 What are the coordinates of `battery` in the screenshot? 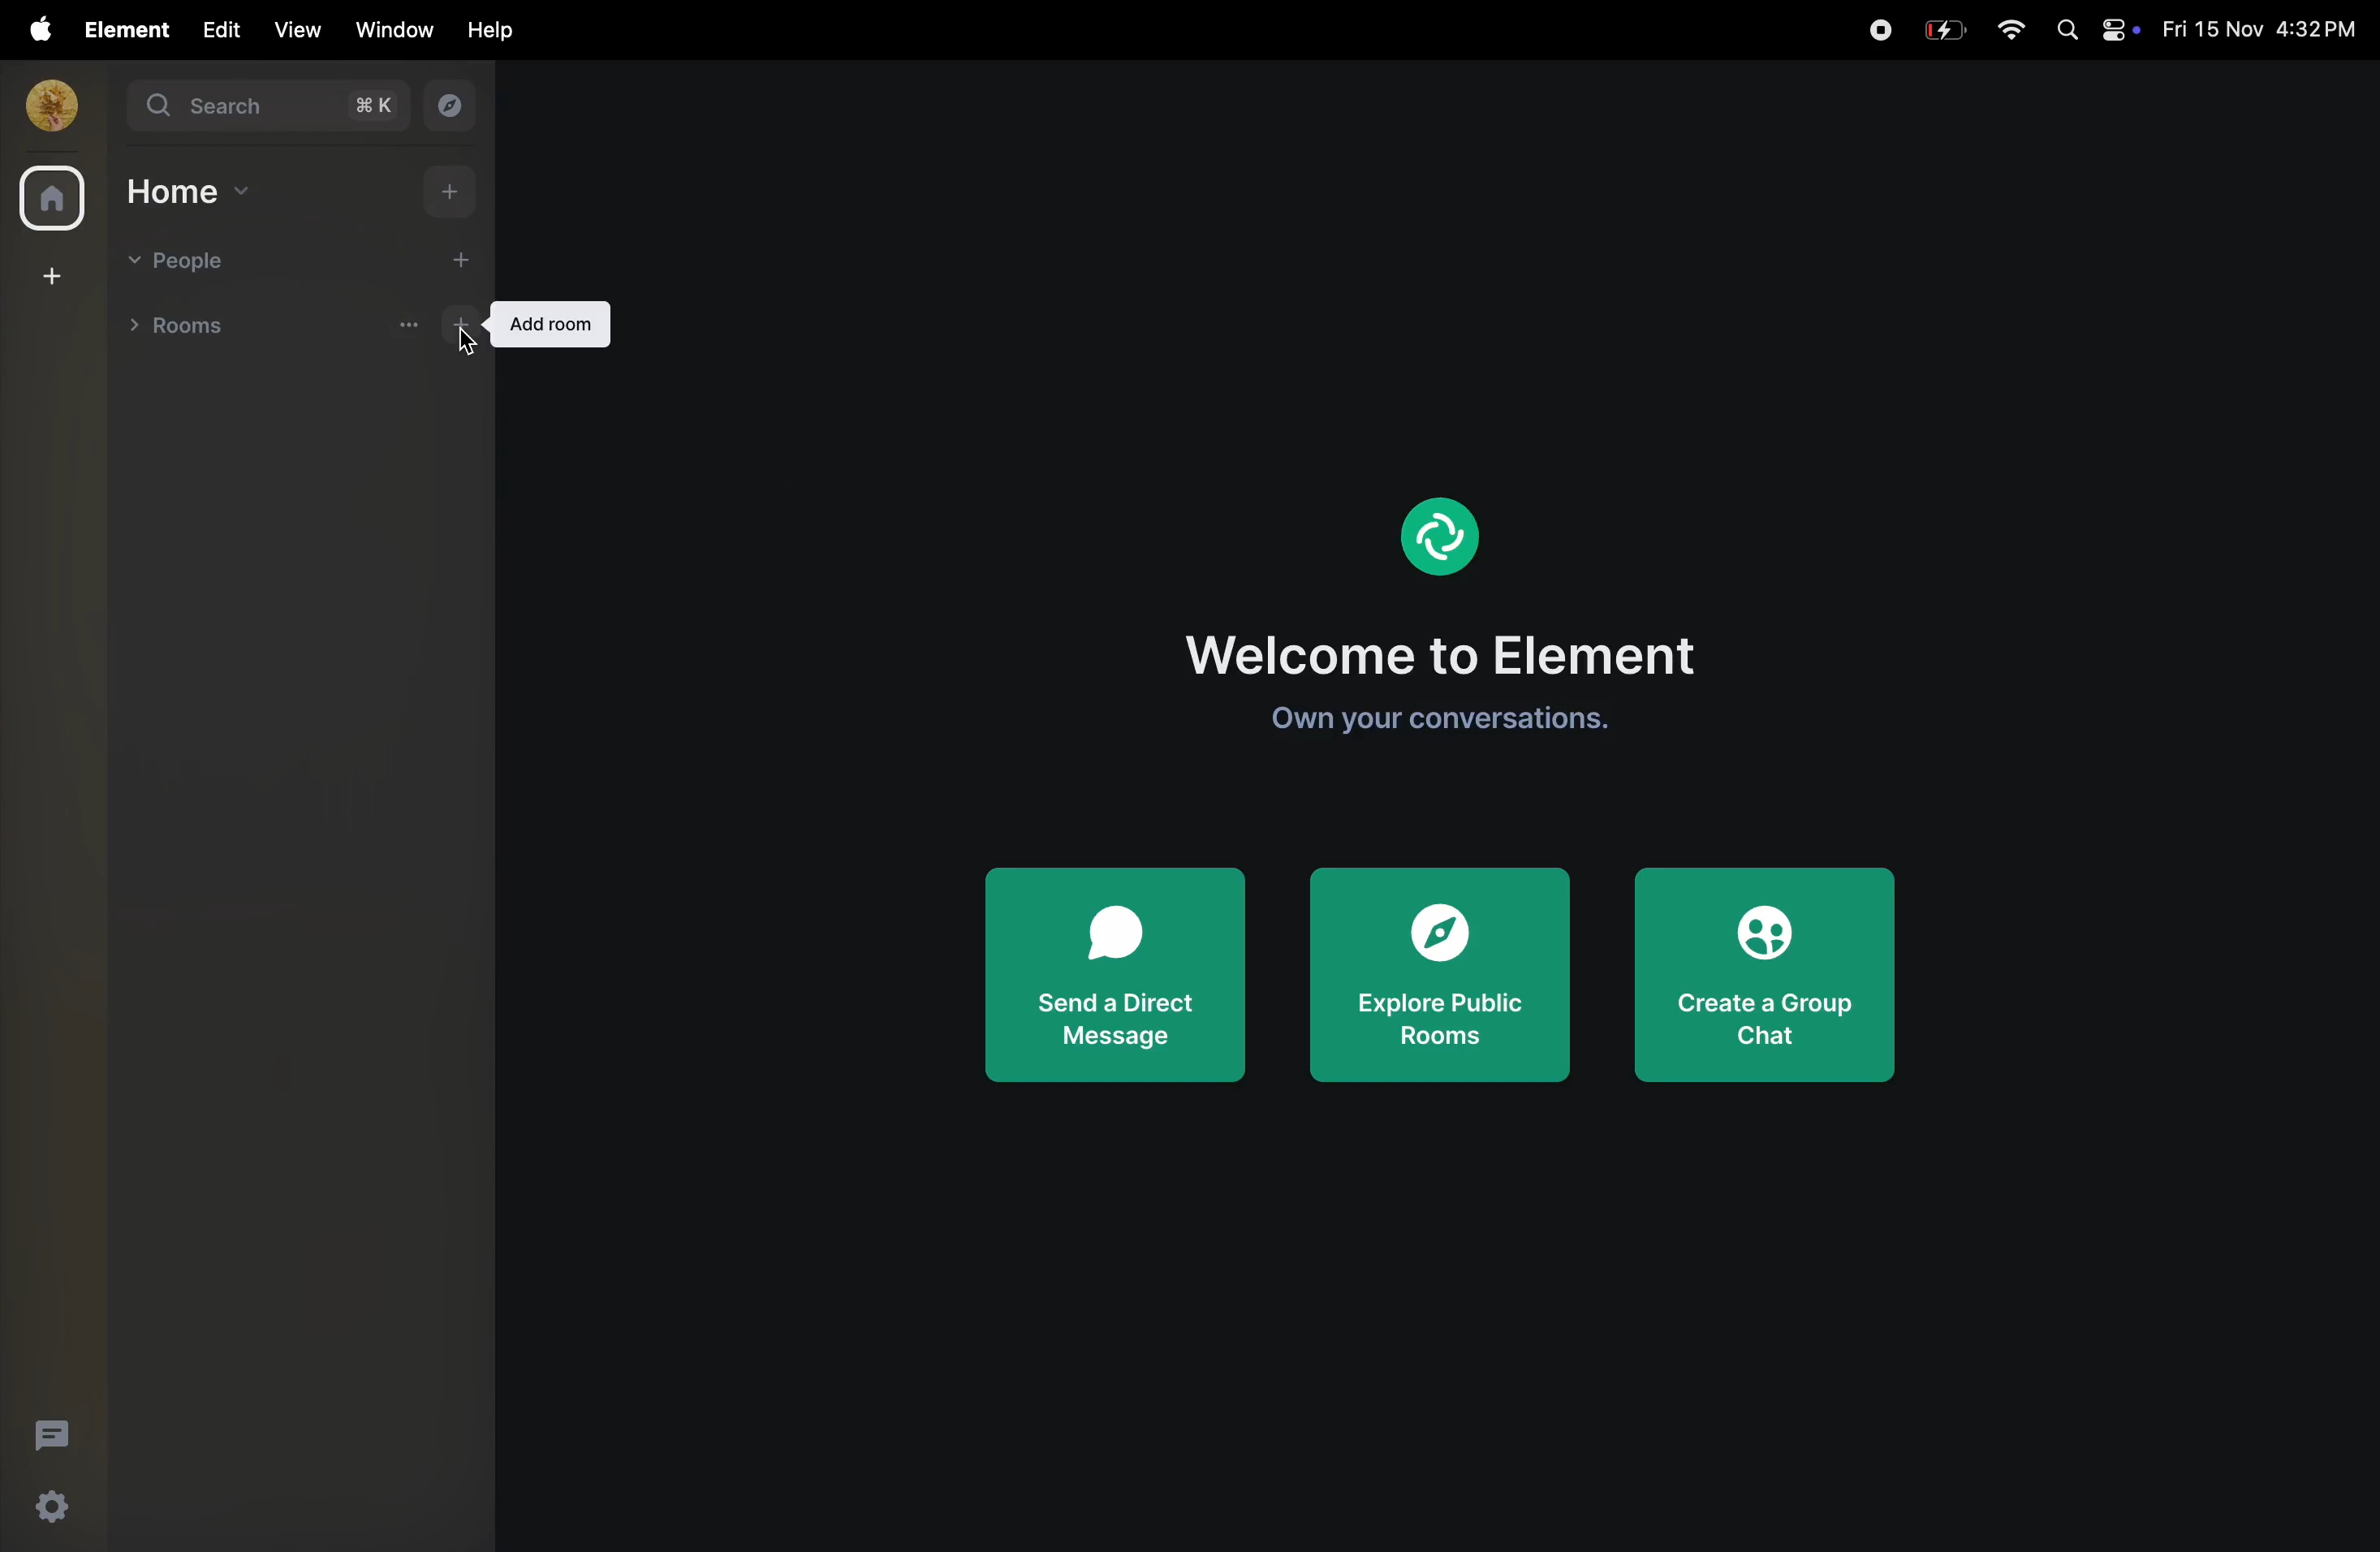 It's located at (1946, 28).